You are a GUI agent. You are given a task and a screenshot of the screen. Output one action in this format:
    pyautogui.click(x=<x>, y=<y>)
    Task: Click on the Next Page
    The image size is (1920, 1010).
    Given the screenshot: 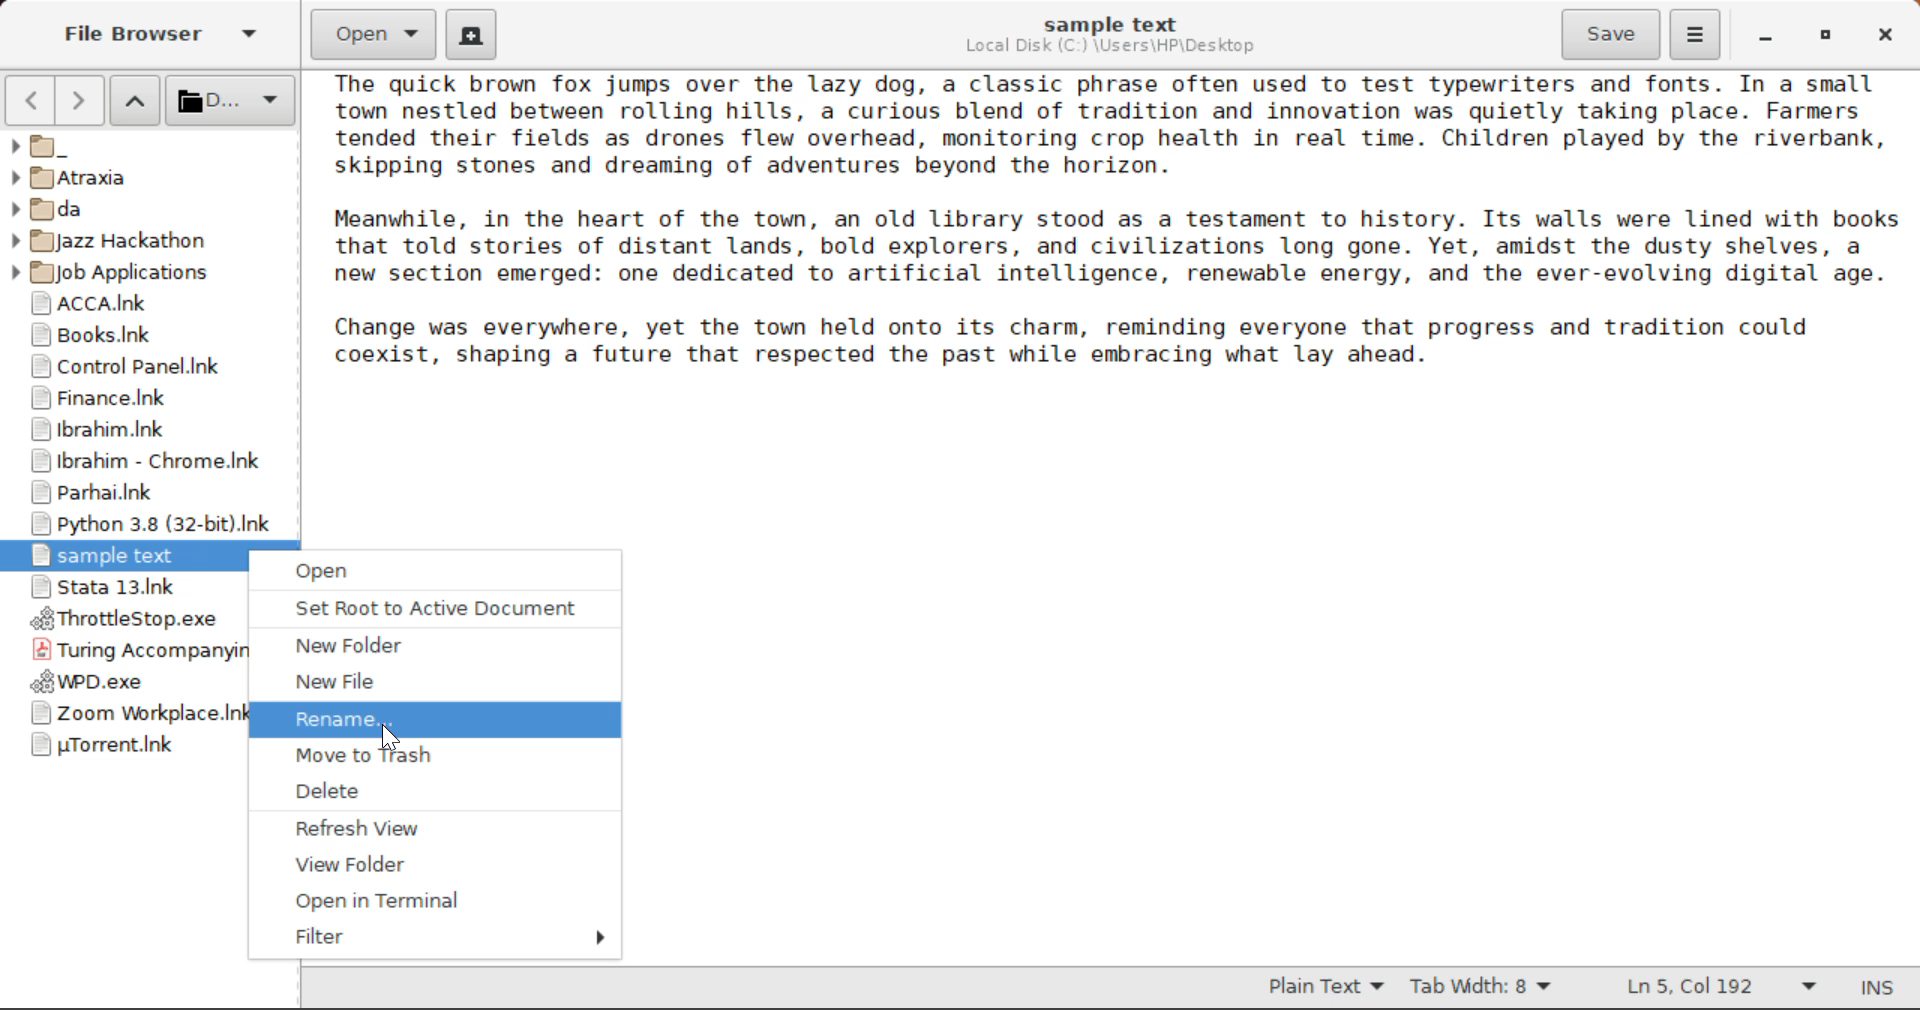 What is the action you would take?
    pyautogui.click(x=83, y=100)
    